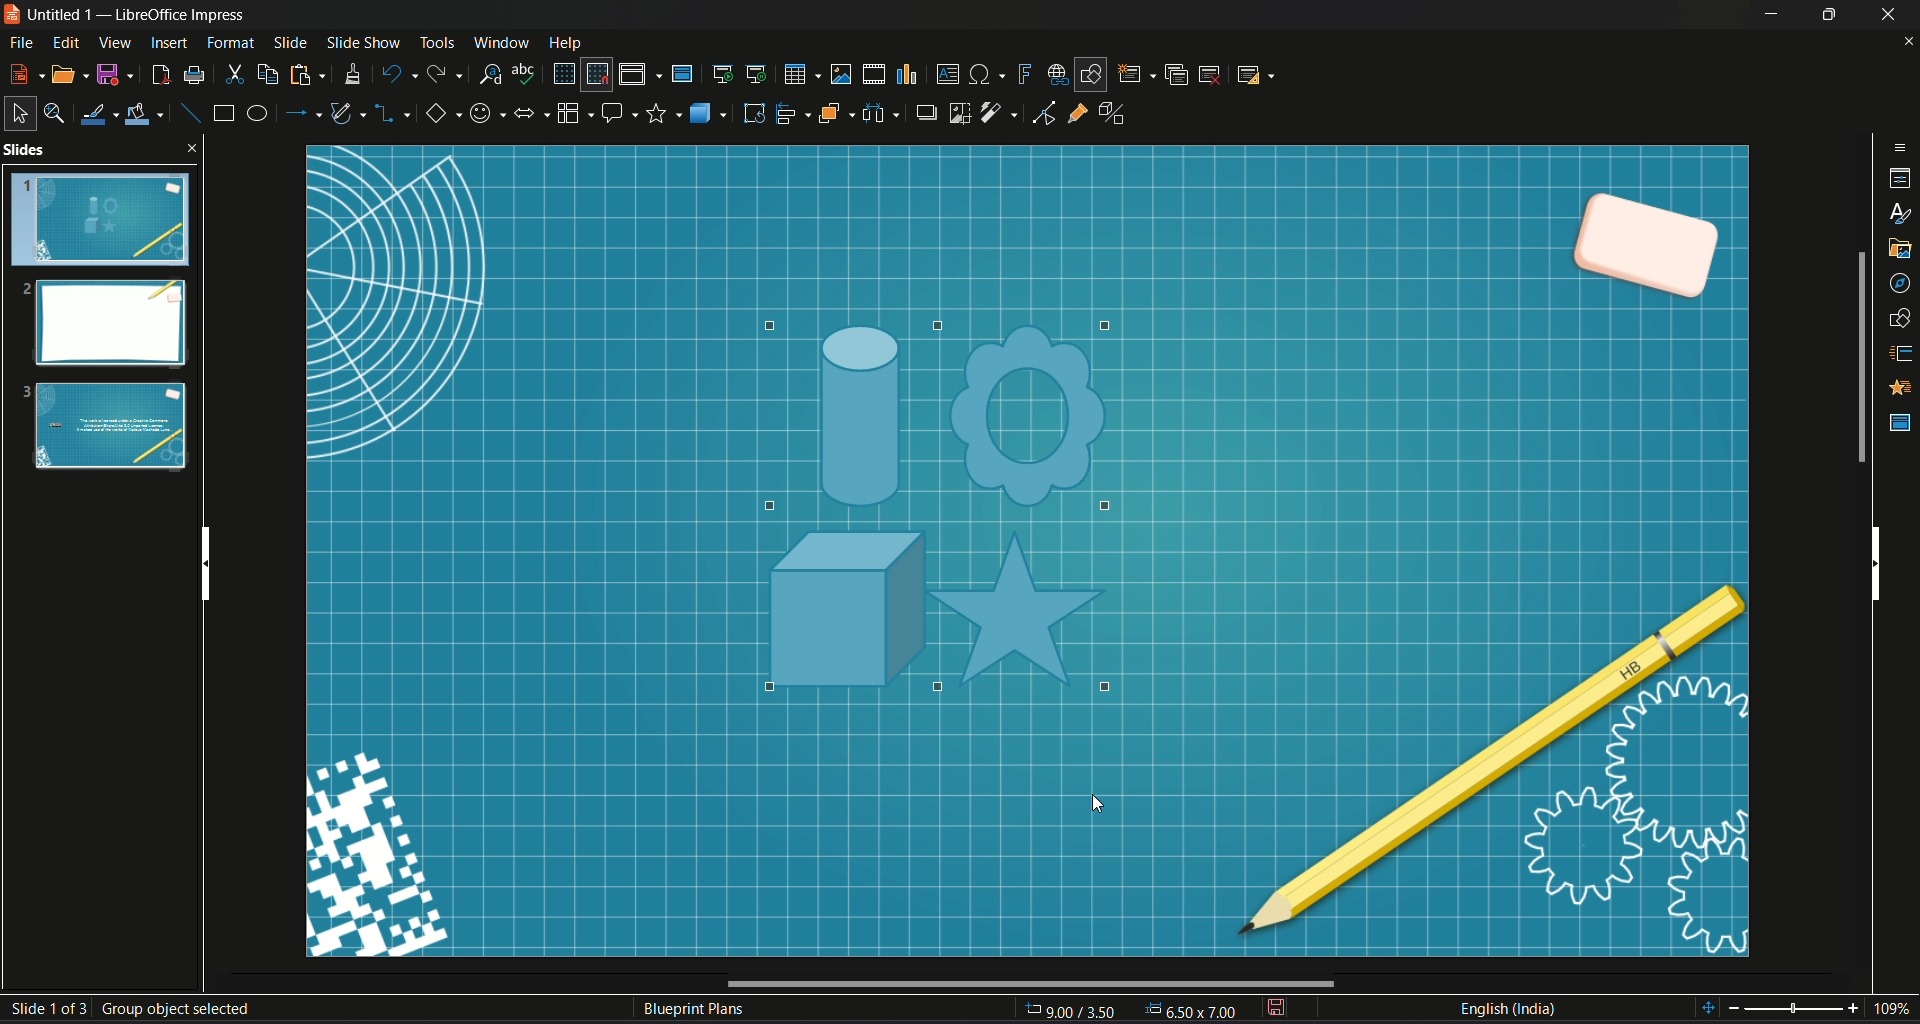 The height and width of the screenshot is (1024, 1920). What do you see at coordinates (397, 73) in the screenshot?
I see `undo` at bounding box center [397, 73].